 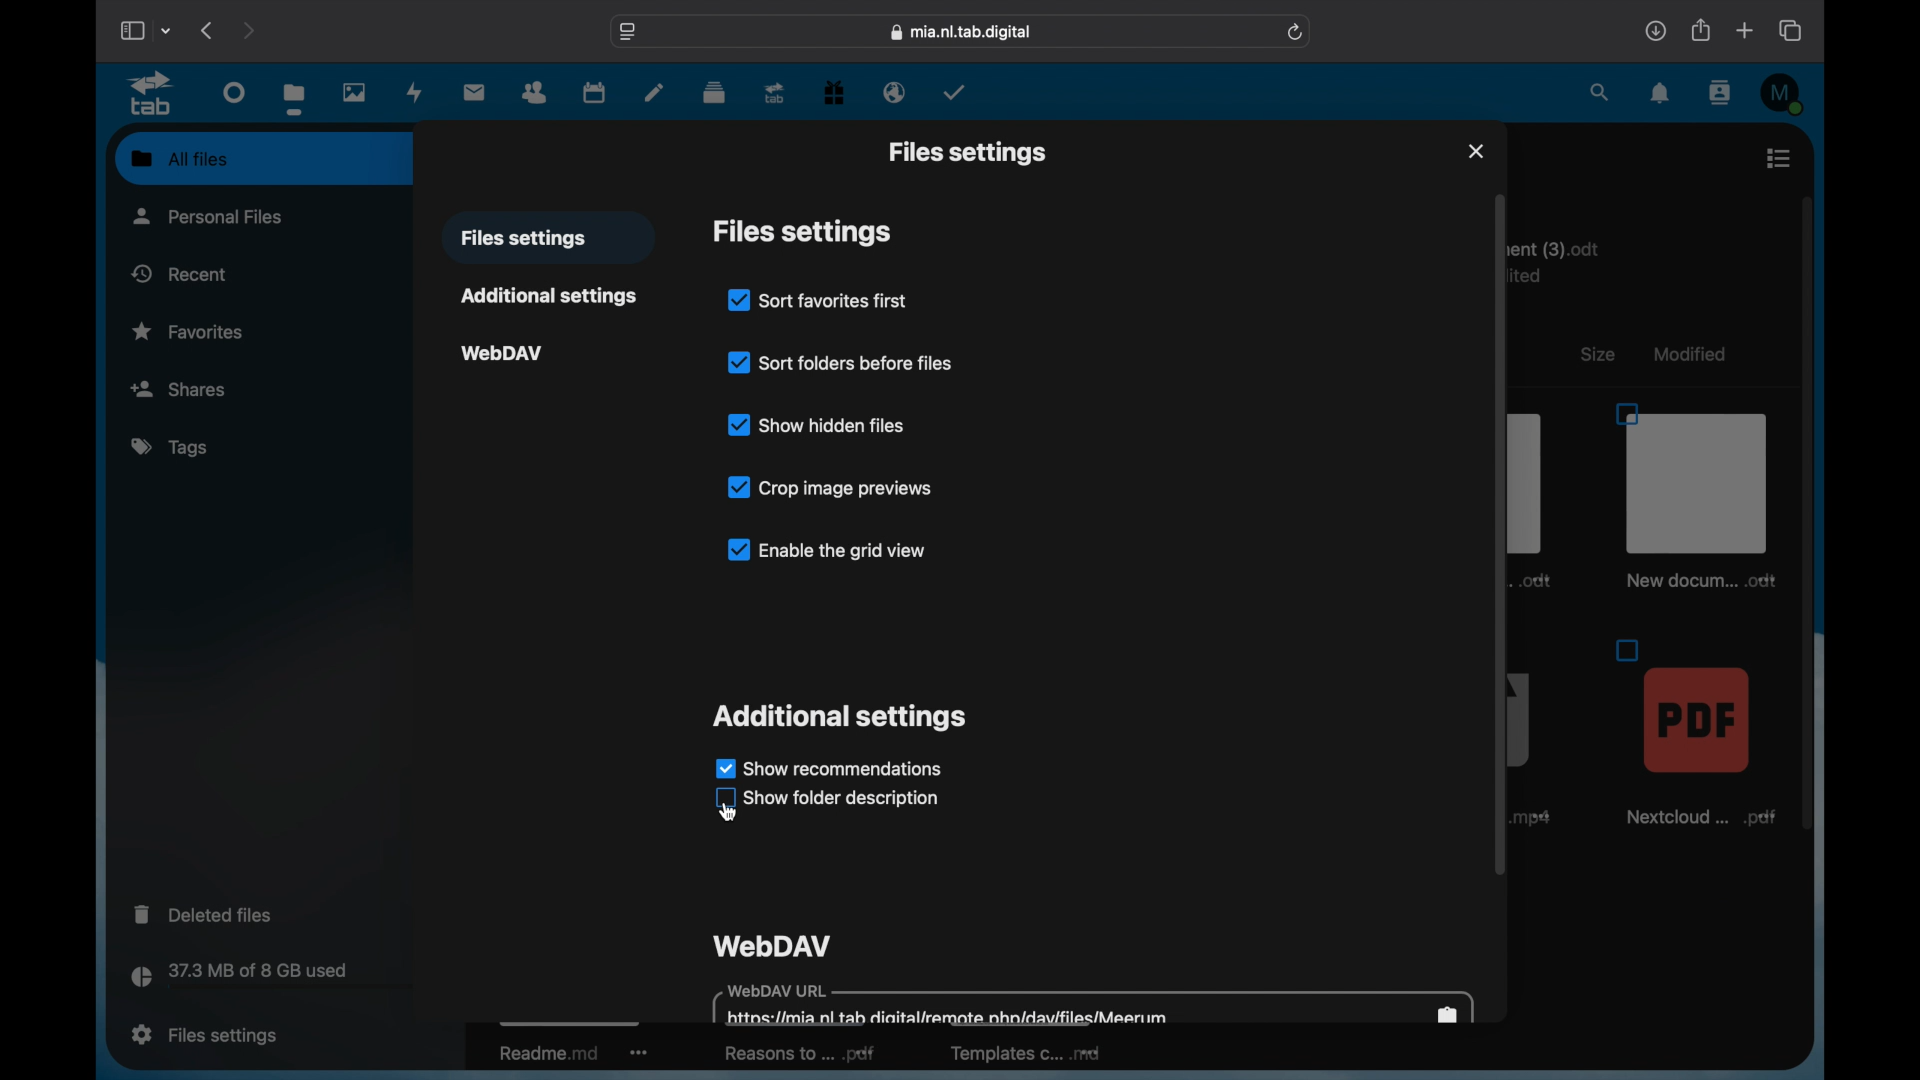 I want to click on files settings, so click(x=205, y=1035).